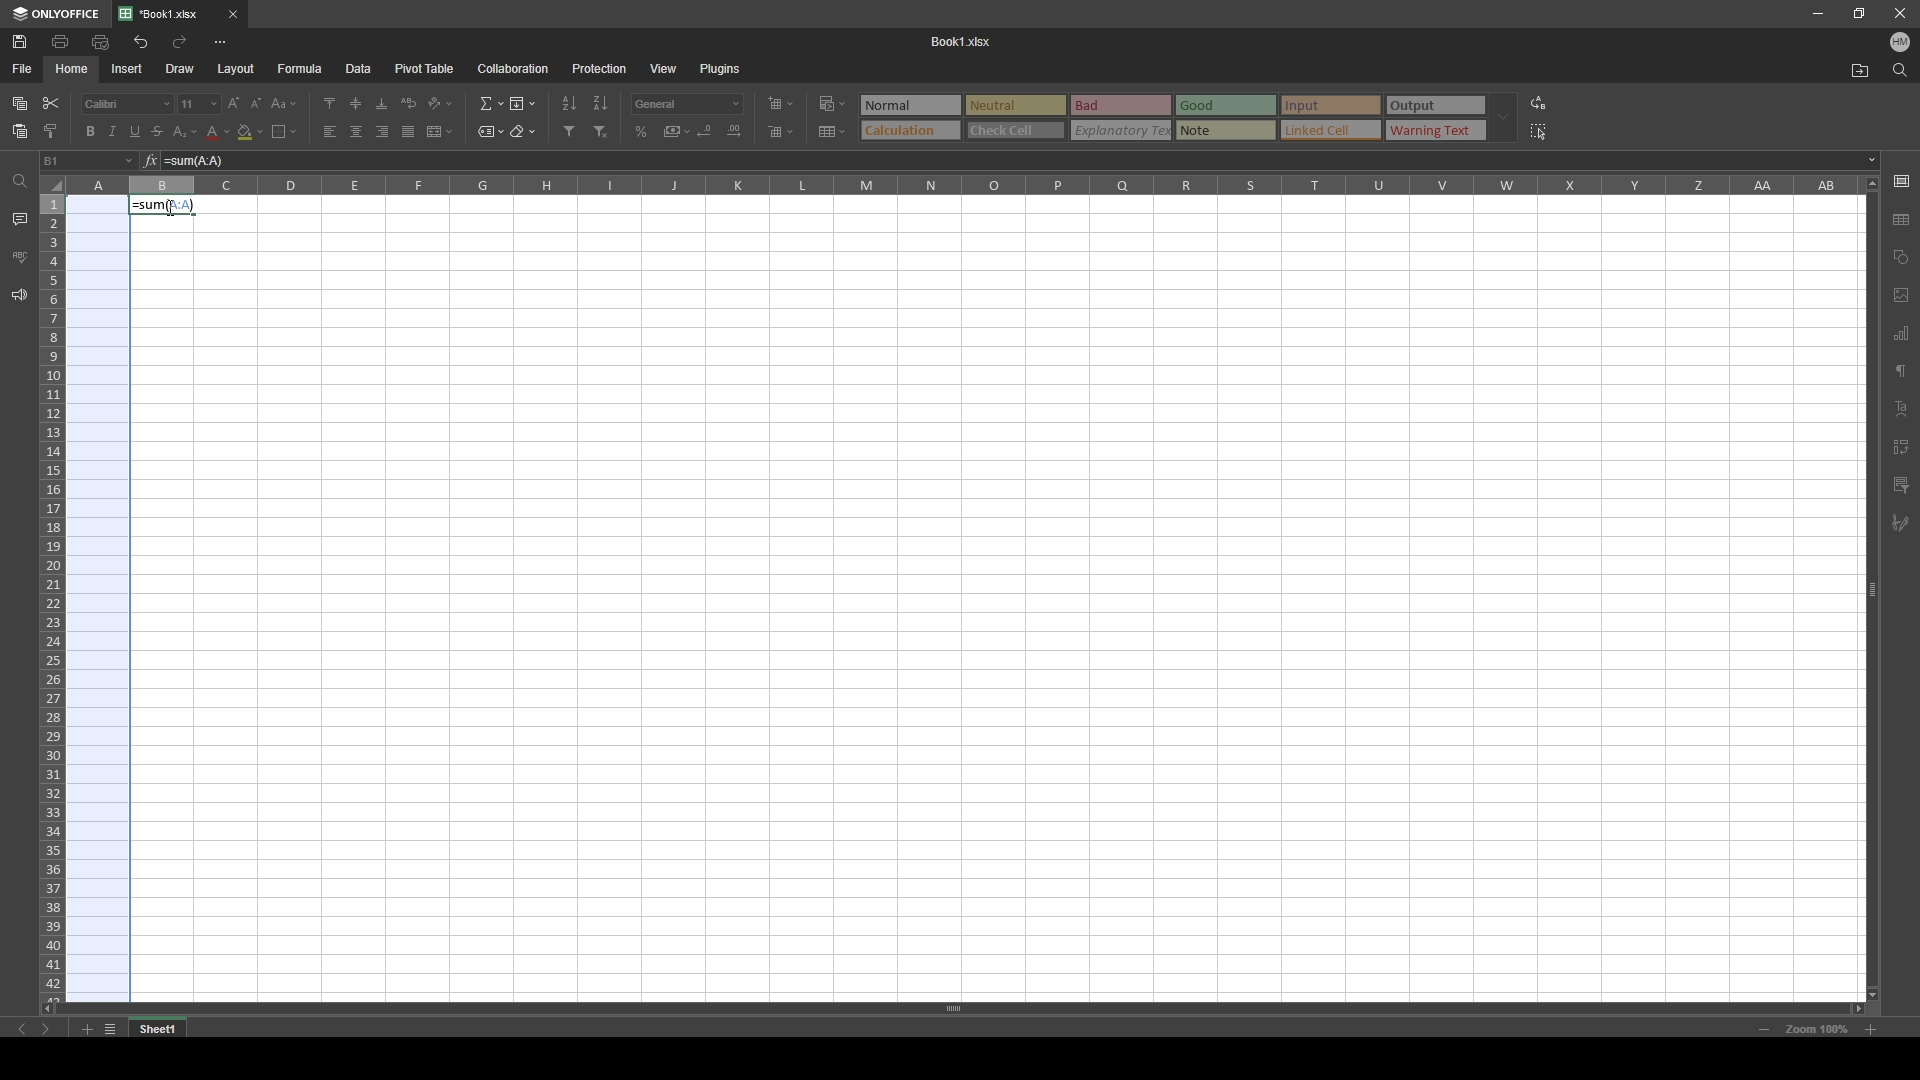 The image size is (1920, 1080). I want to click on conditional formatting, so click(836, 102).